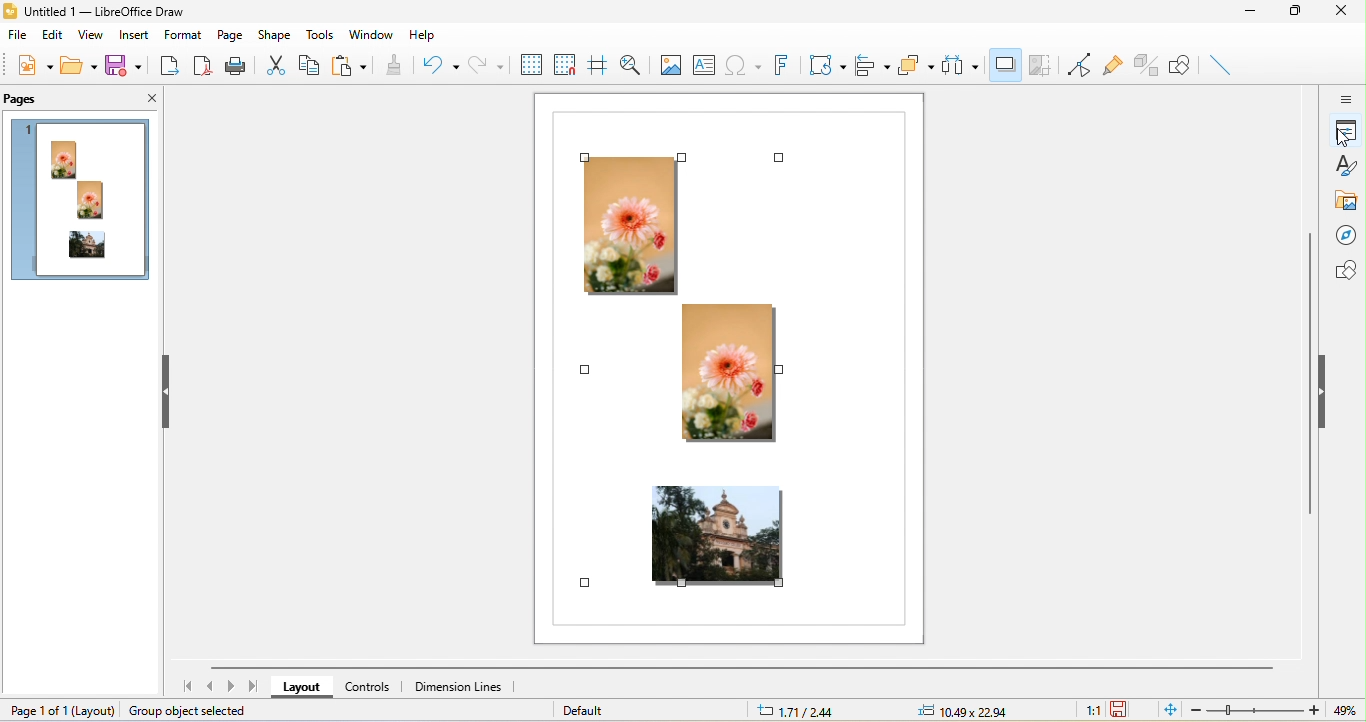  Describe the element at coordinates (78, 65) in the screenshot. I see `open` at that location.